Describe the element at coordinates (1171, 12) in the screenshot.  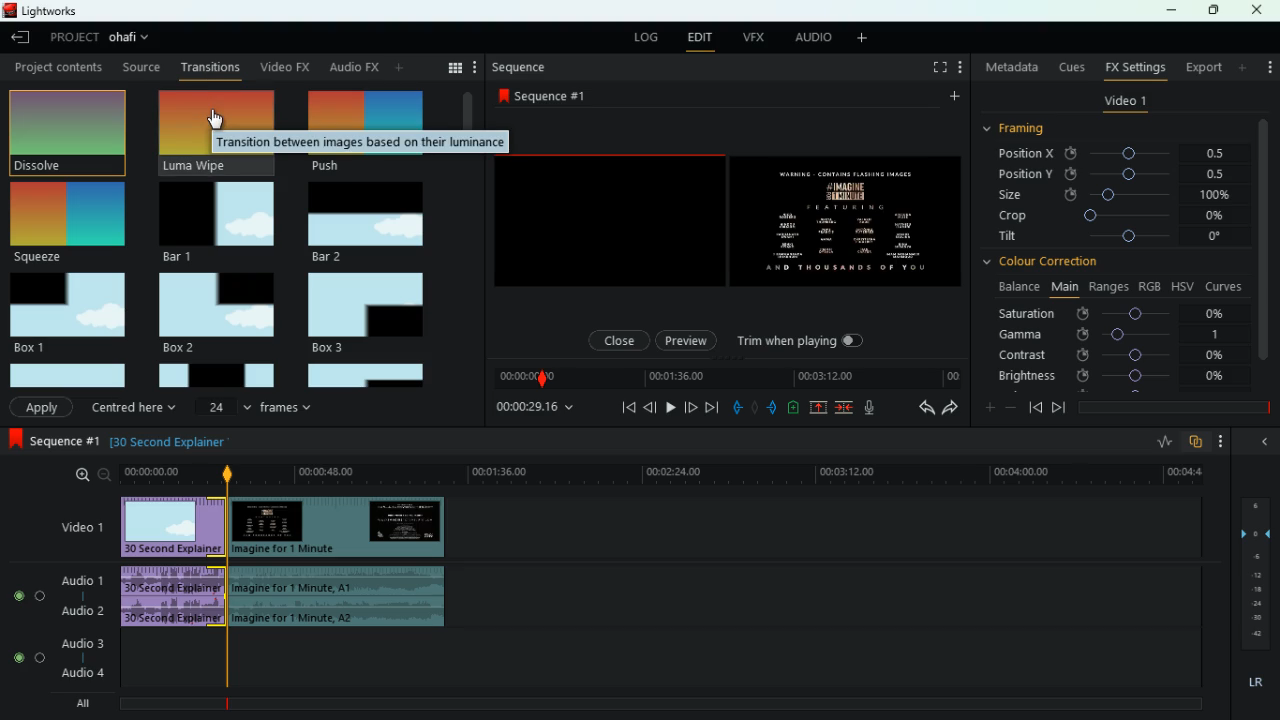
I see `minimize` at that location.